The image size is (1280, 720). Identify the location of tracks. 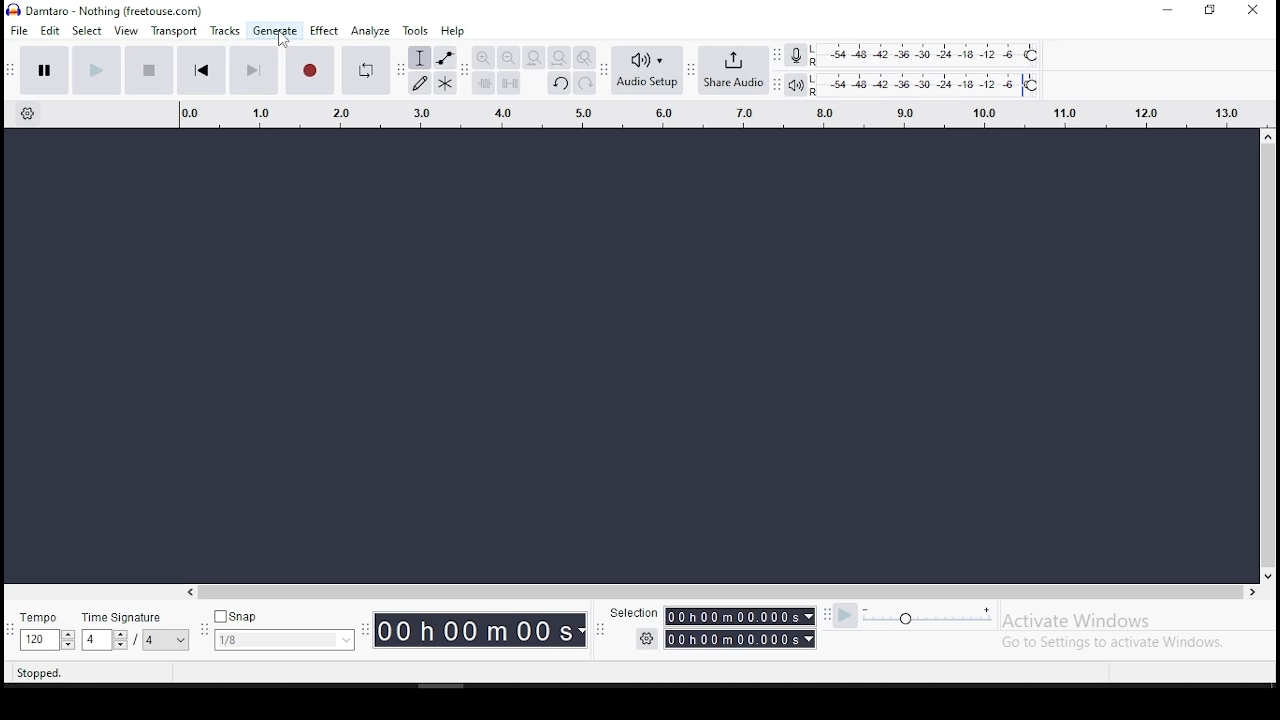
(226, 31).